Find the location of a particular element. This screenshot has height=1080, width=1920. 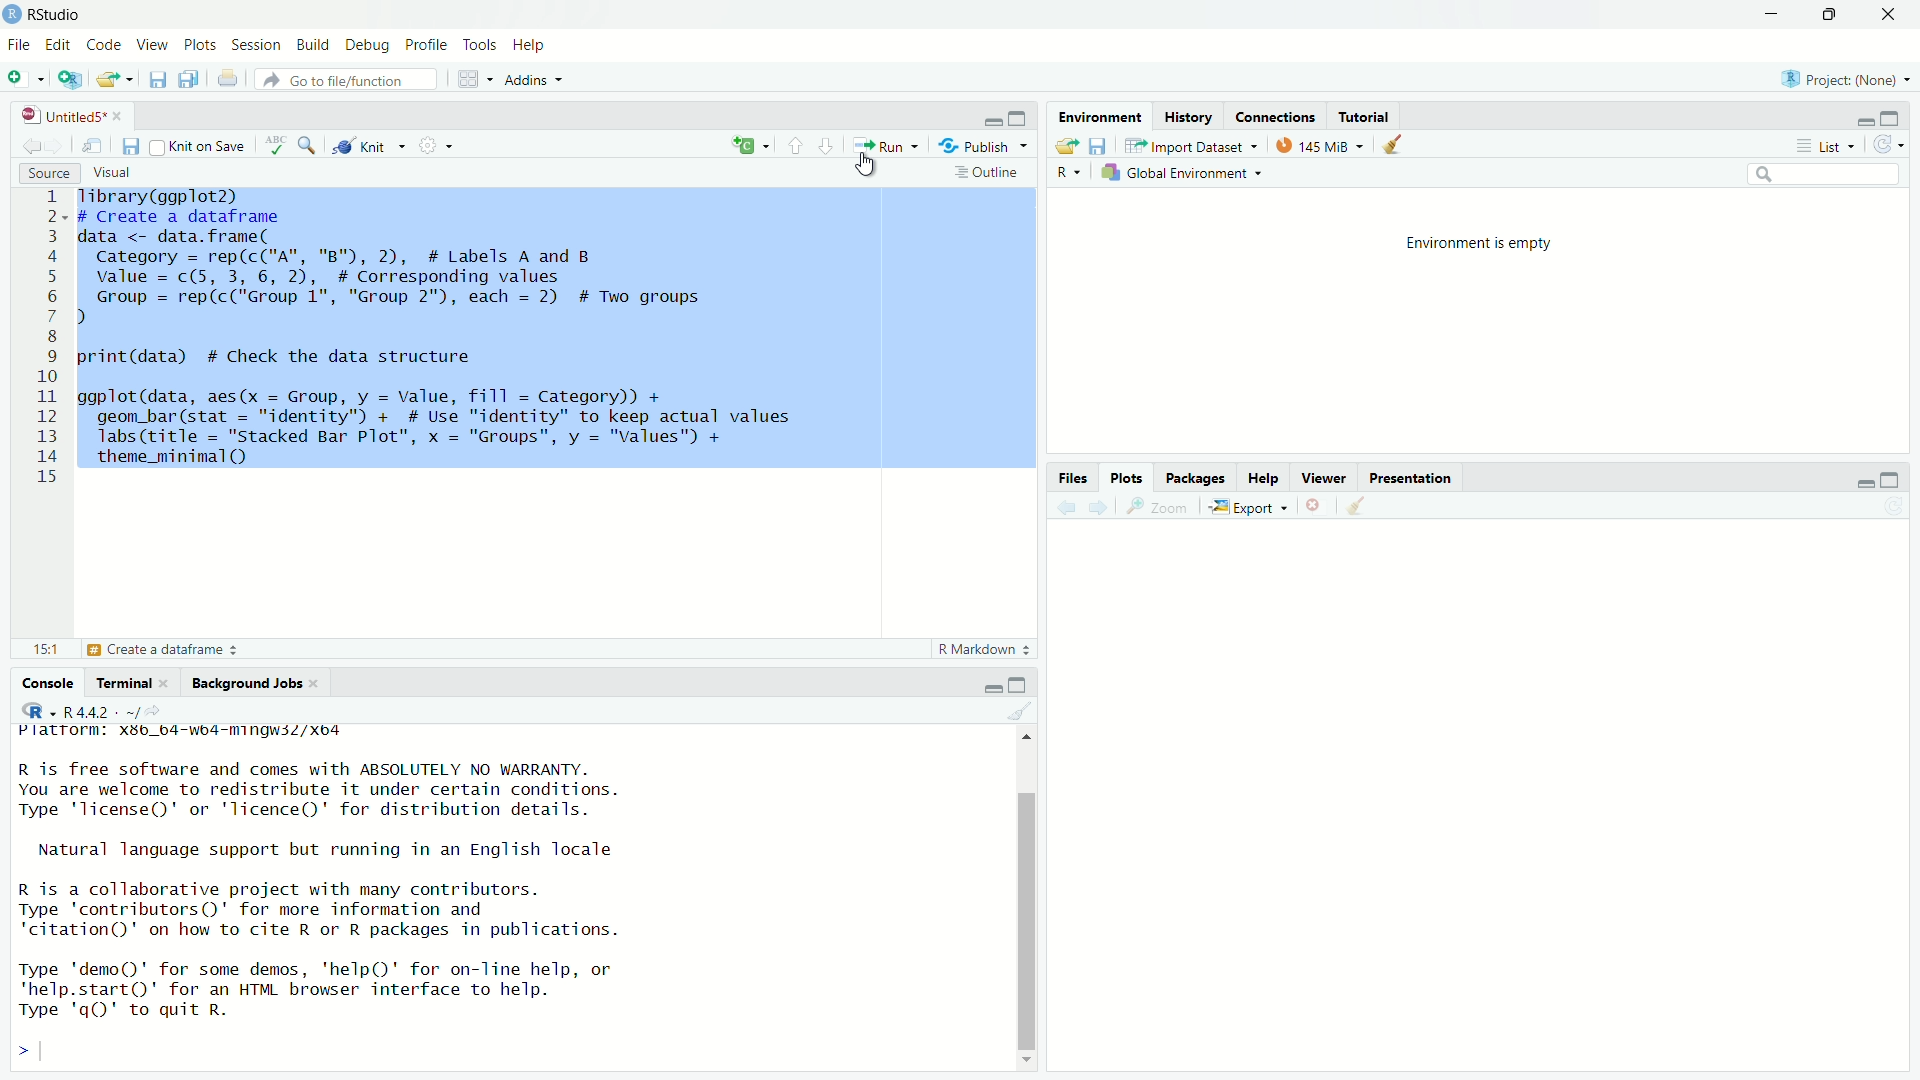

Search bar is located at coordinates (1809, 174).